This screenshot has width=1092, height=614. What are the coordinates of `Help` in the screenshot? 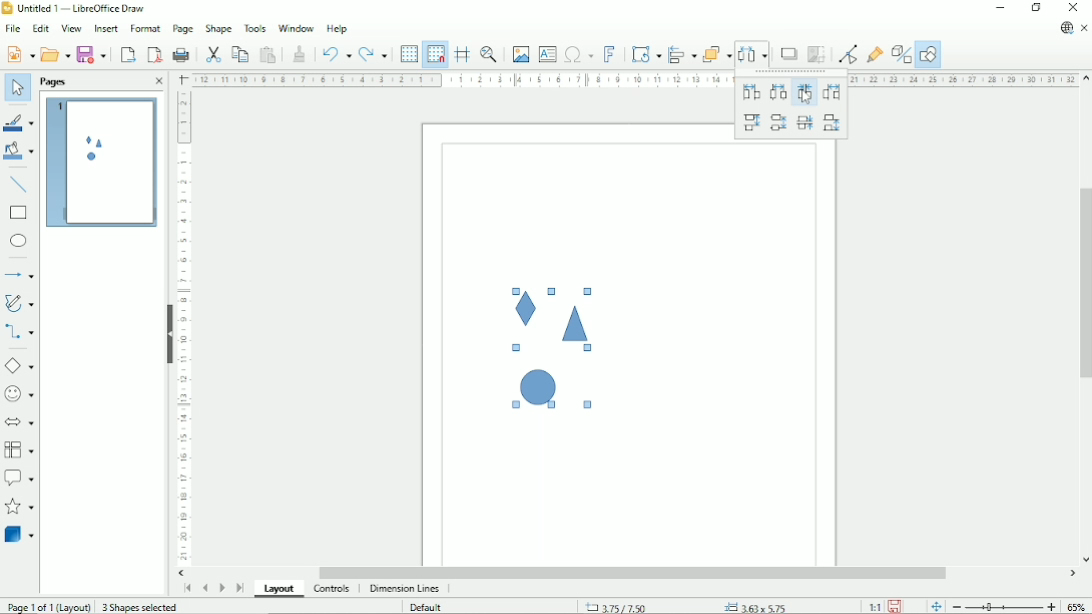 It's located at (337, 29).